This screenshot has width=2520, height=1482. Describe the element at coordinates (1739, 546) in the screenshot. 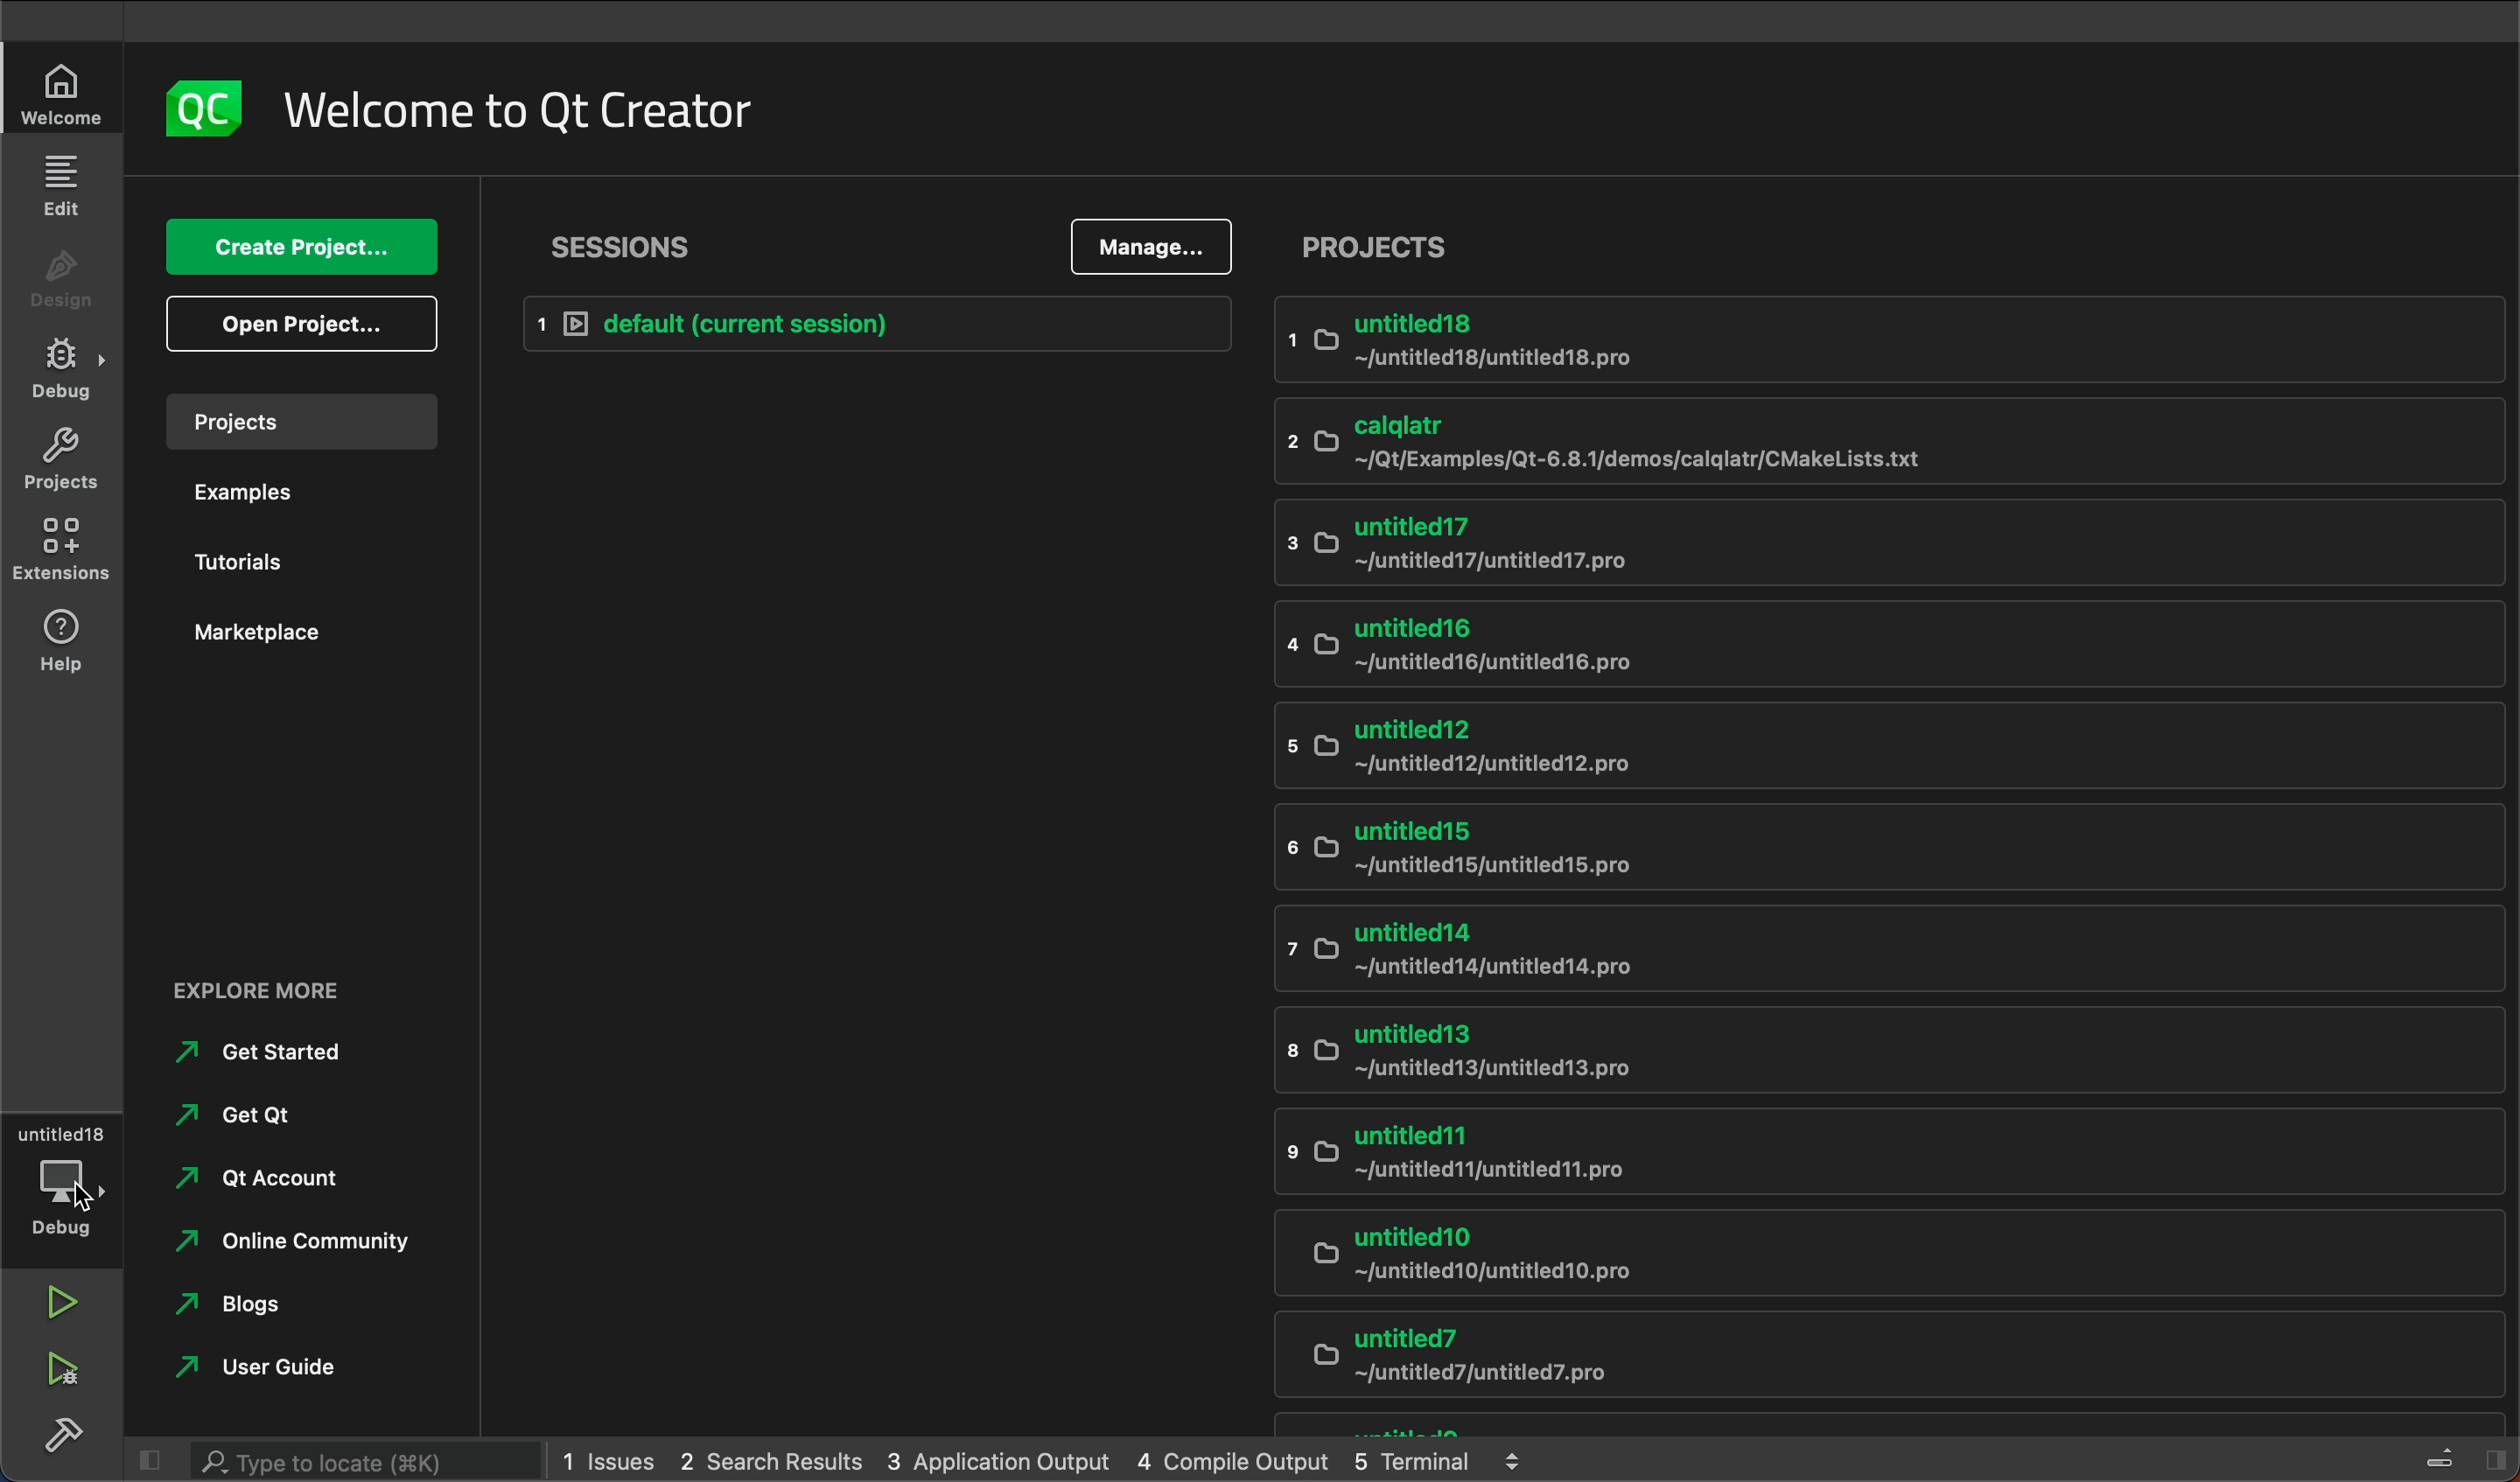

I see `untitled17` at that location.